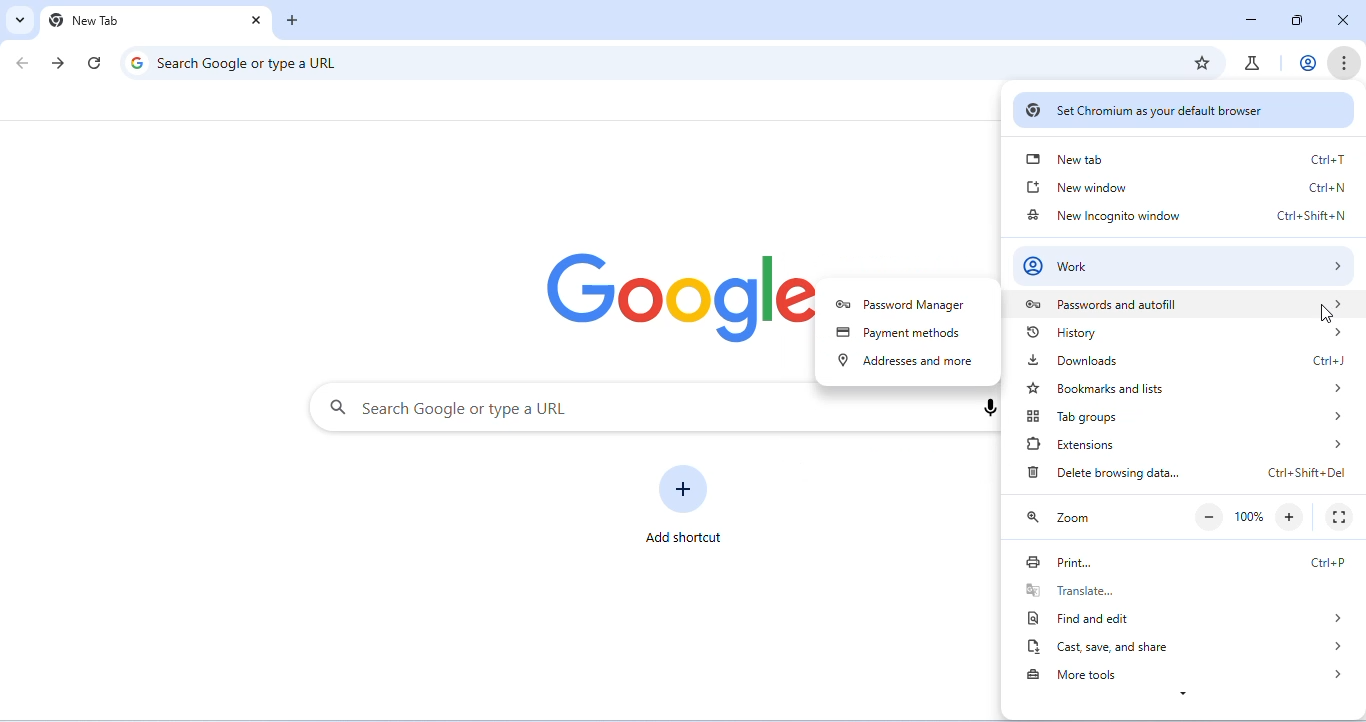 Image resolution: width=1366 pixels, height=722 pixels. What do you see at coordinates (293, 20) in the screenshot?
I see `add new tab` at bounding box center [293, 20].